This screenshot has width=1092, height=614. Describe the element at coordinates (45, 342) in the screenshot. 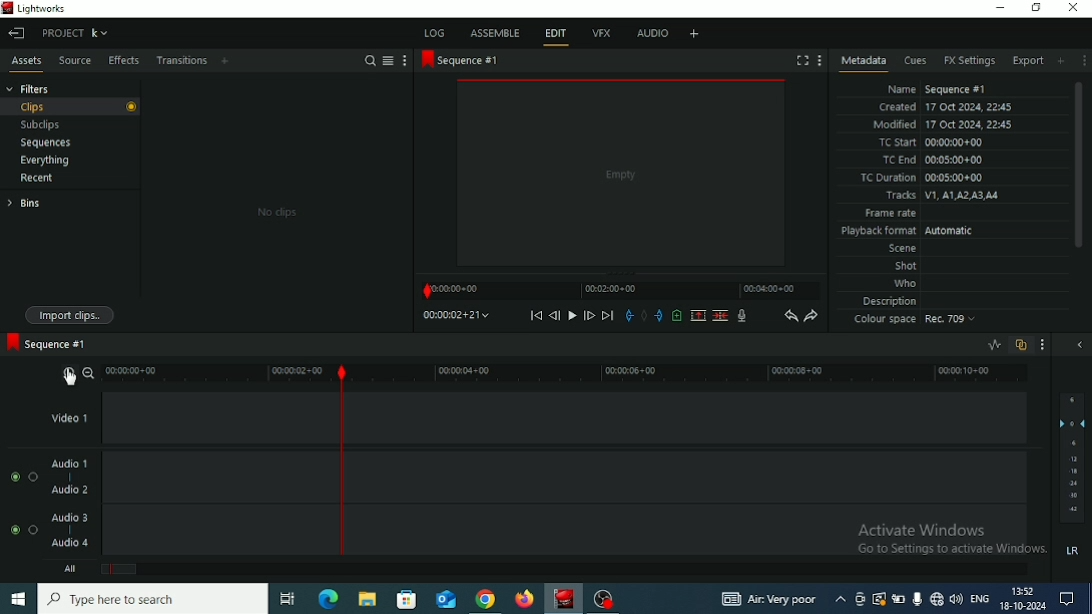

I see `Sequence #1` at that location.